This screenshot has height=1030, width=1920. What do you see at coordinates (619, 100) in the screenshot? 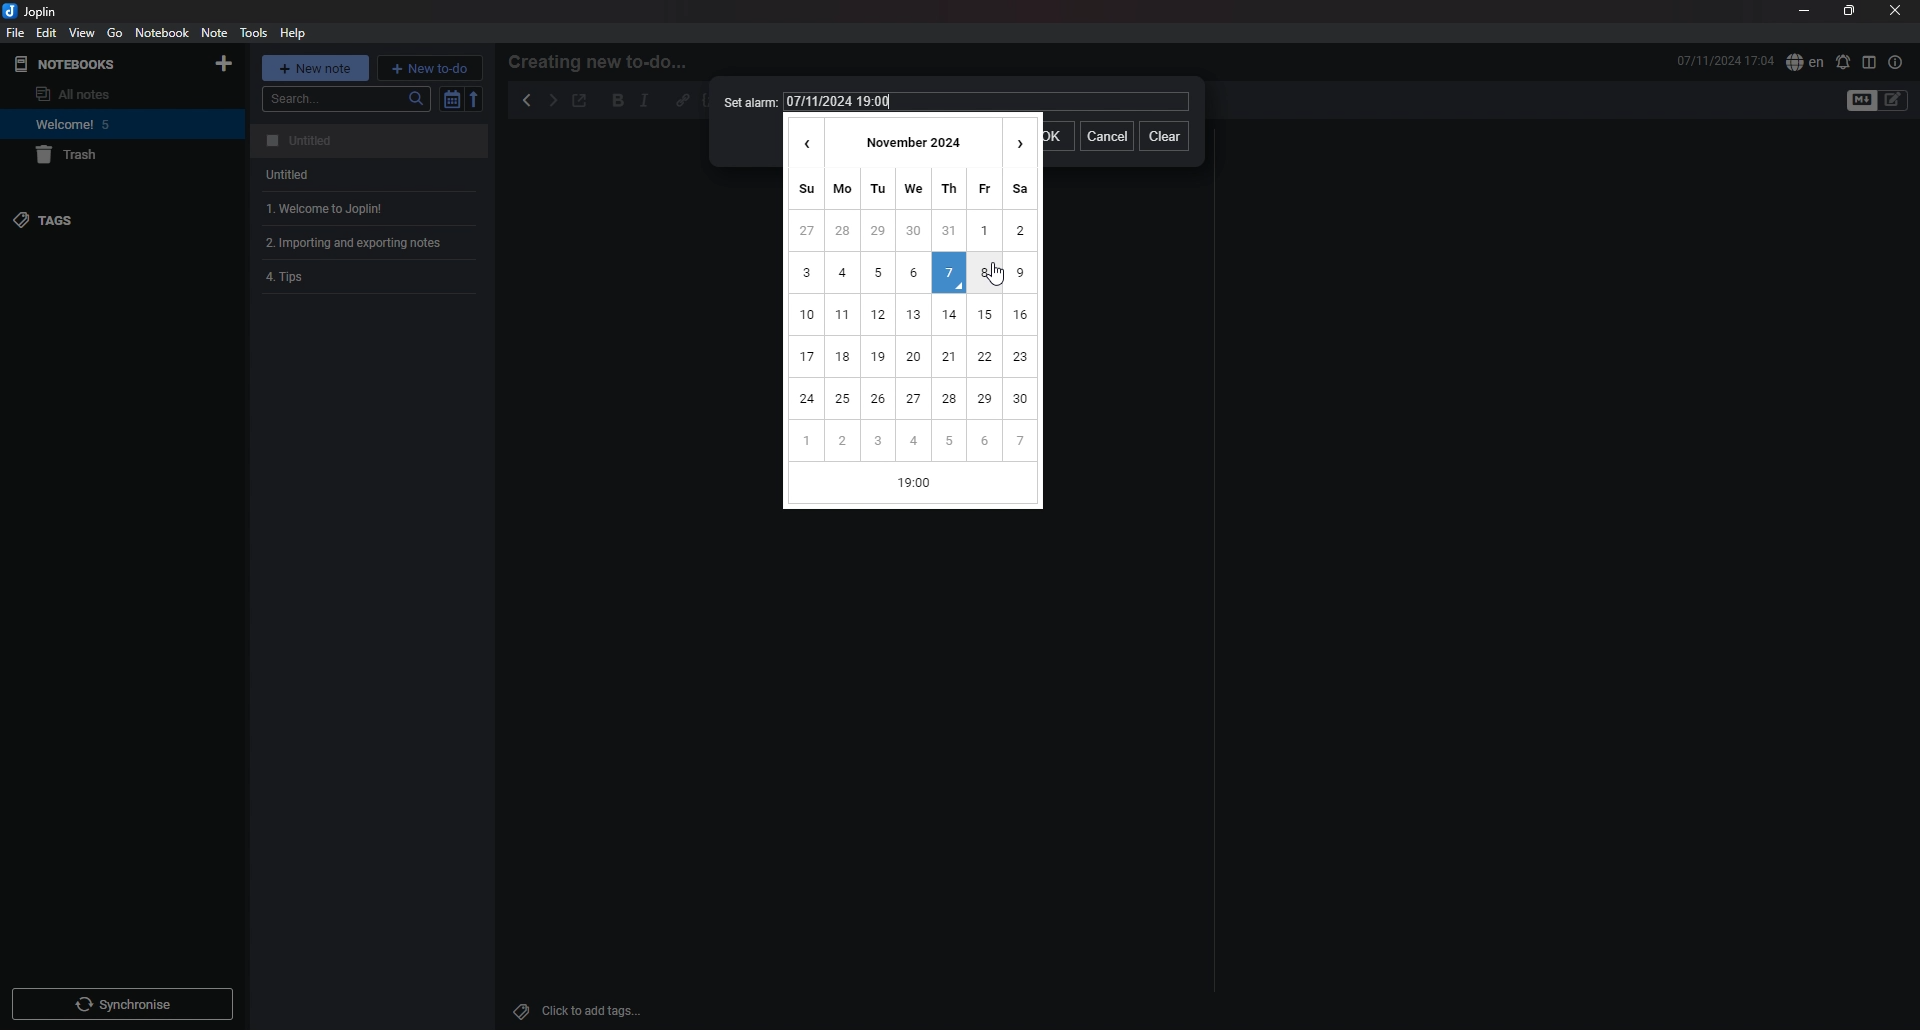
I see `bold` at bounding box center [619, 100].